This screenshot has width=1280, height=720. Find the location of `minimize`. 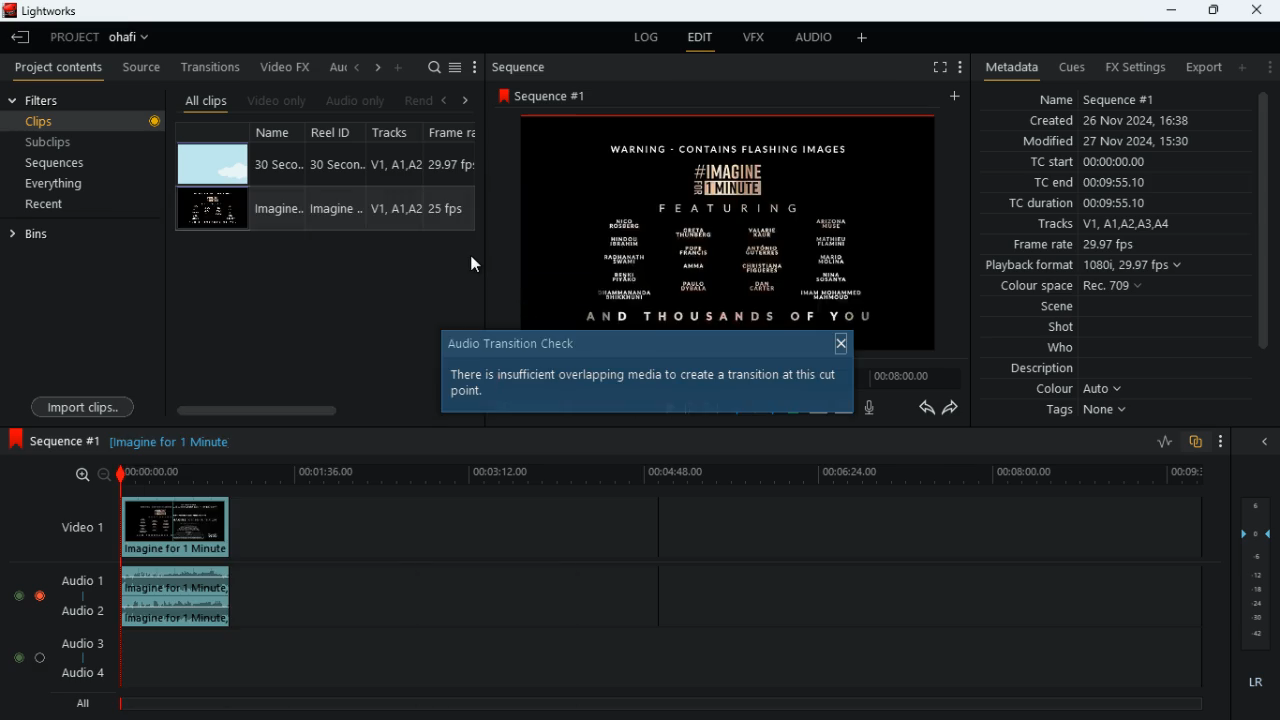

minimize is located at coordinates (1168, 10).